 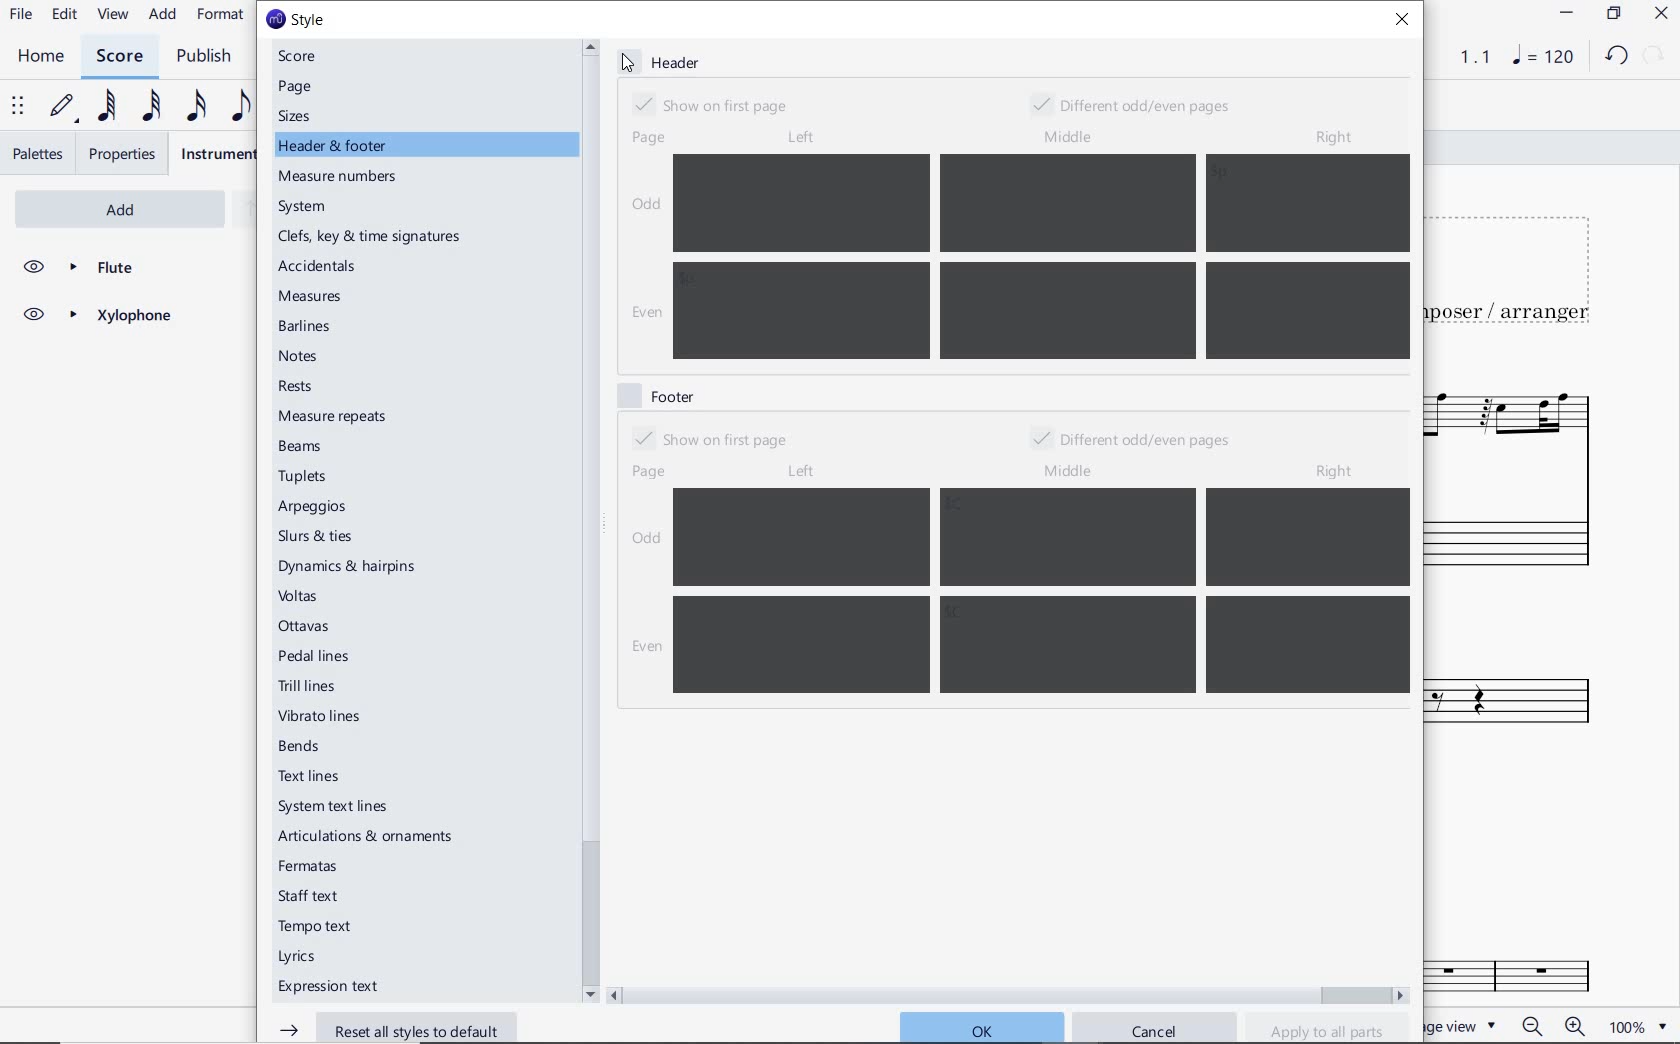 I want to click on fermatas, so click(x=306, y=867).